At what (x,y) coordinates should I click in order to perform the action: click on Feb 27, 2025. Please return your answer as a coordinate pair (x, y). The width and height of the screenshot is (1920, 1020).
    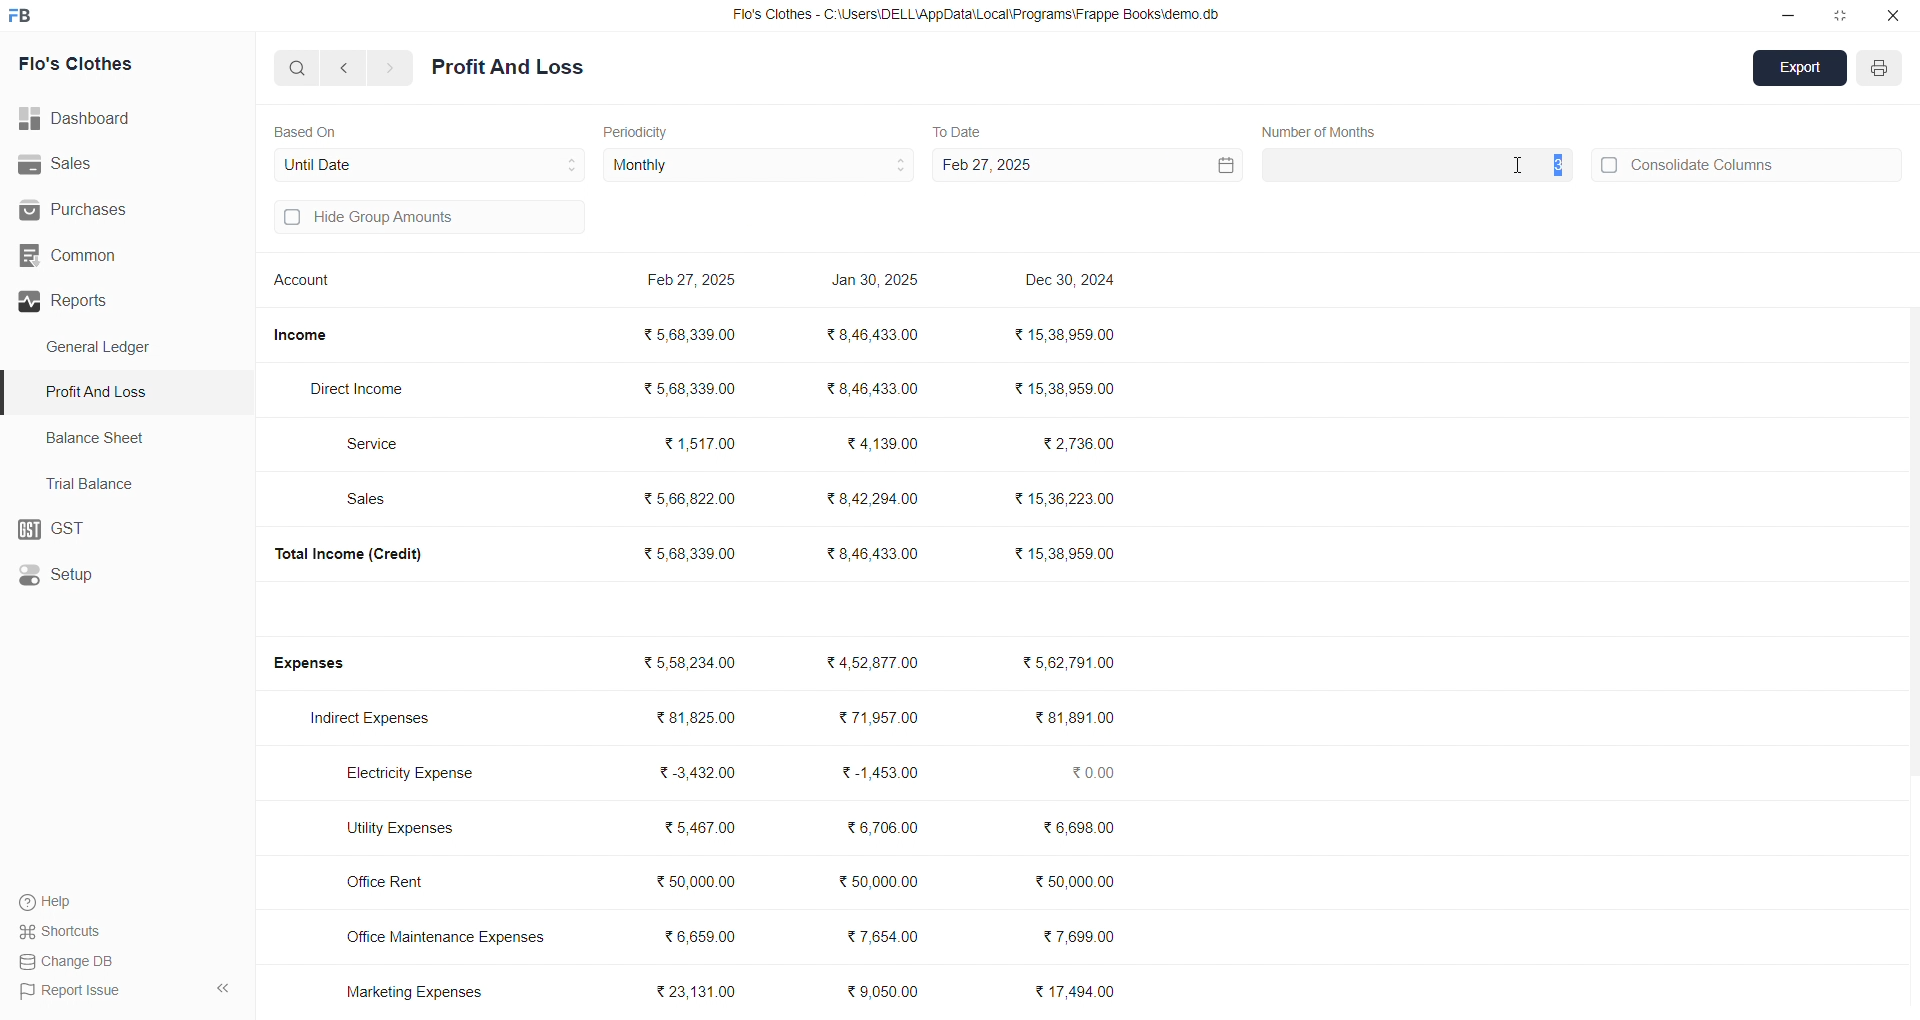
    Looking at the image, I should click on (1084, 165).